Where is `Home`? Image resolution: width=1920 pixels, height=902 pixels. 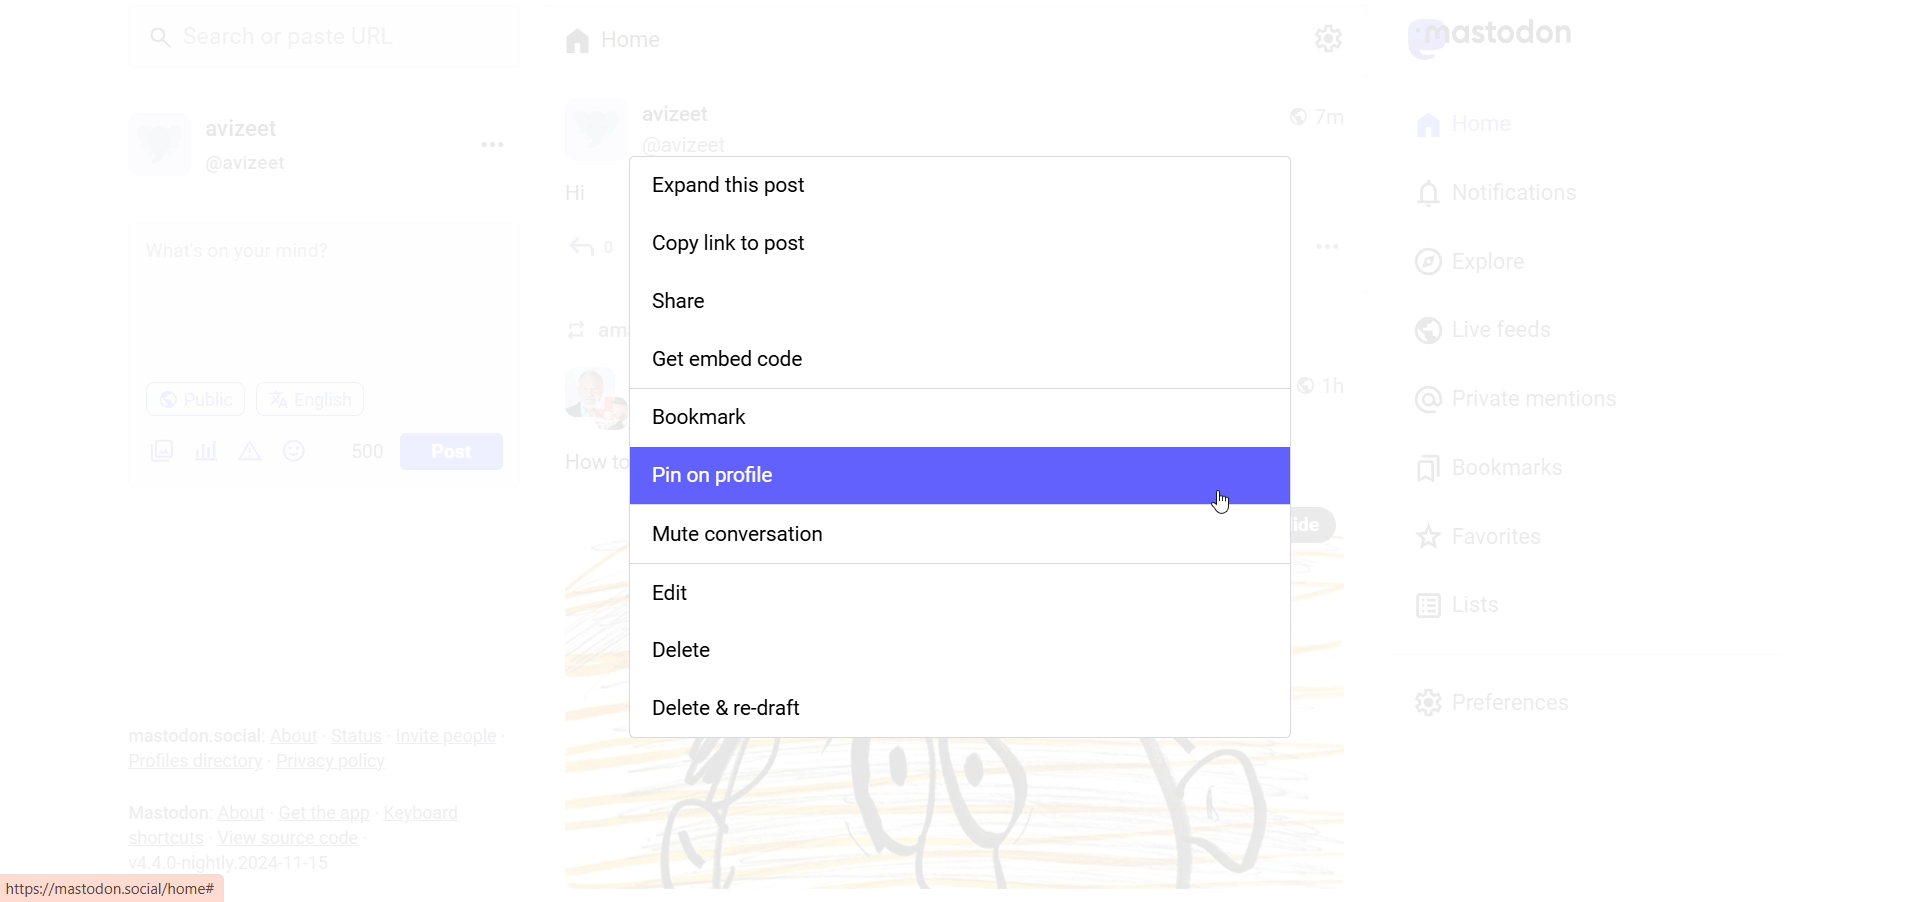 Home is located at coordinates (1465, 126).